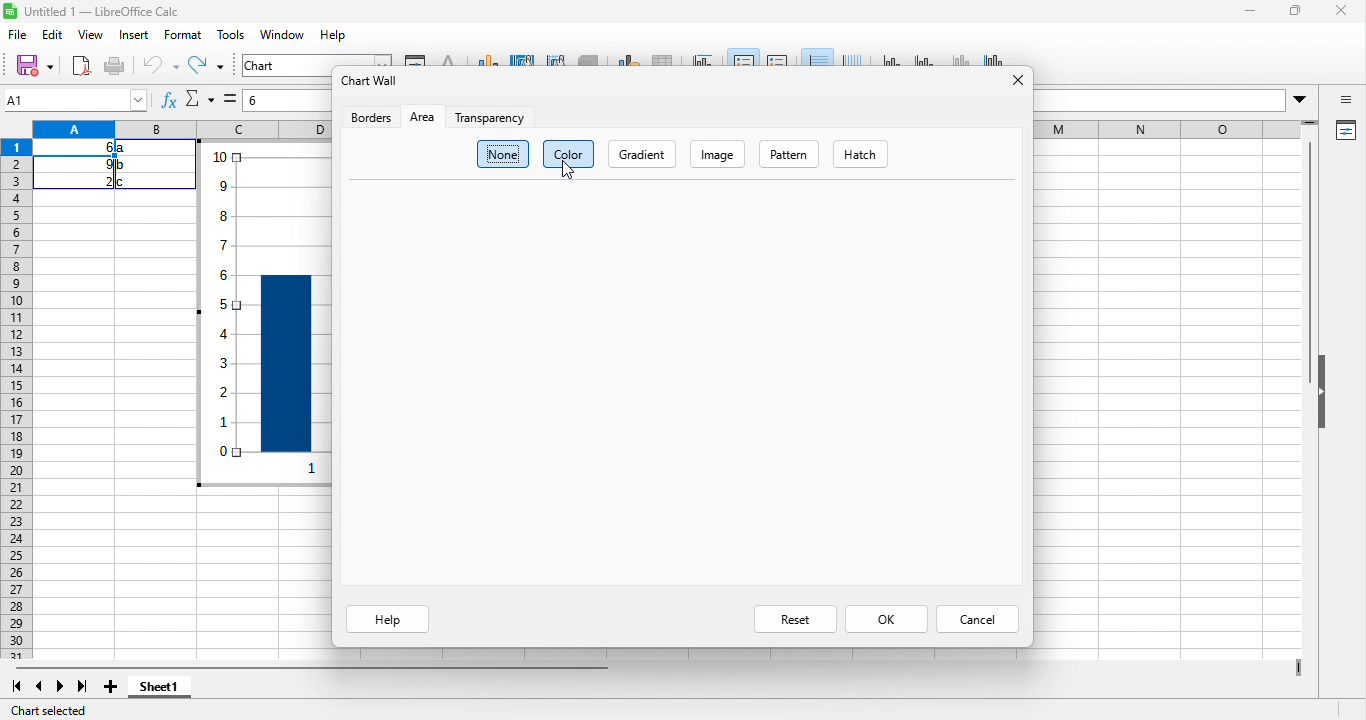  What do you see at coordinates (889, 615) in the screenshot?
I see `ok` at bounding box center [889, 615].